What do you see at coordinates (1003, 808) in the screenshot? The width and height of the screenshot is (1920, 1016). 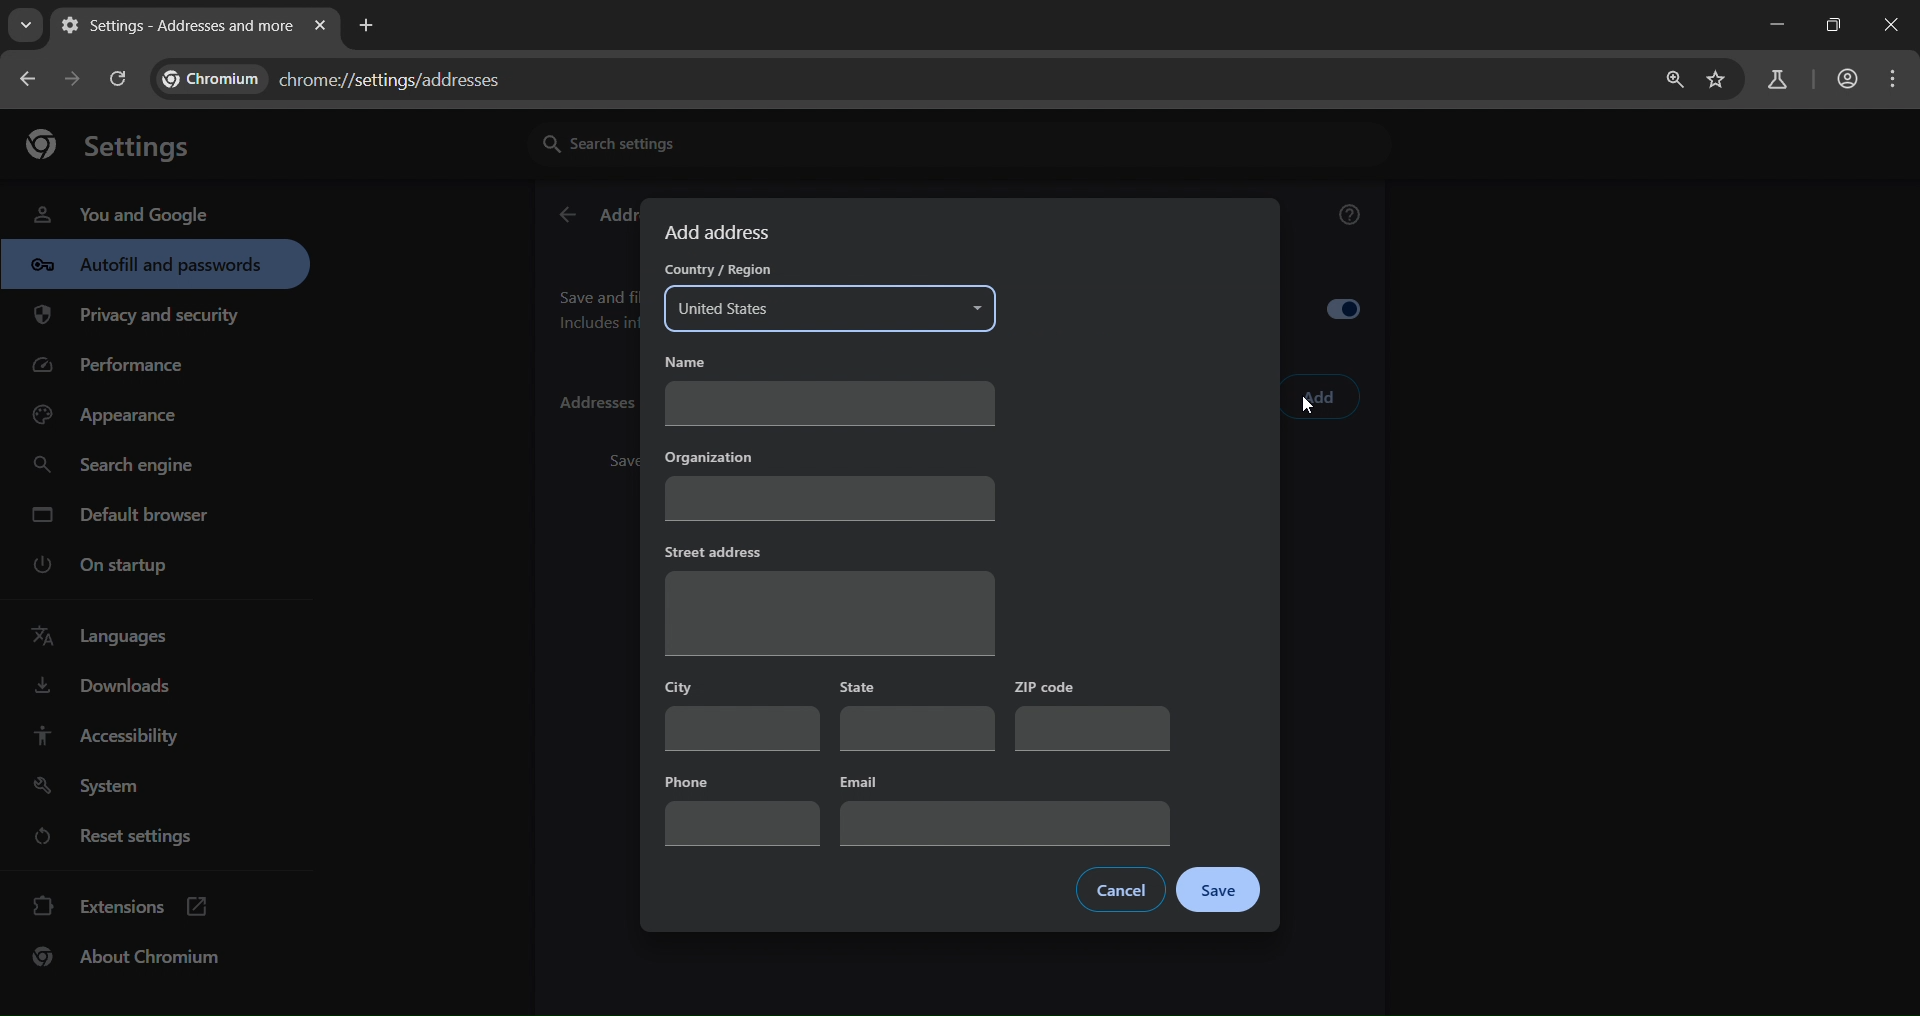 I see `email` at bounding box center [1003, 808].